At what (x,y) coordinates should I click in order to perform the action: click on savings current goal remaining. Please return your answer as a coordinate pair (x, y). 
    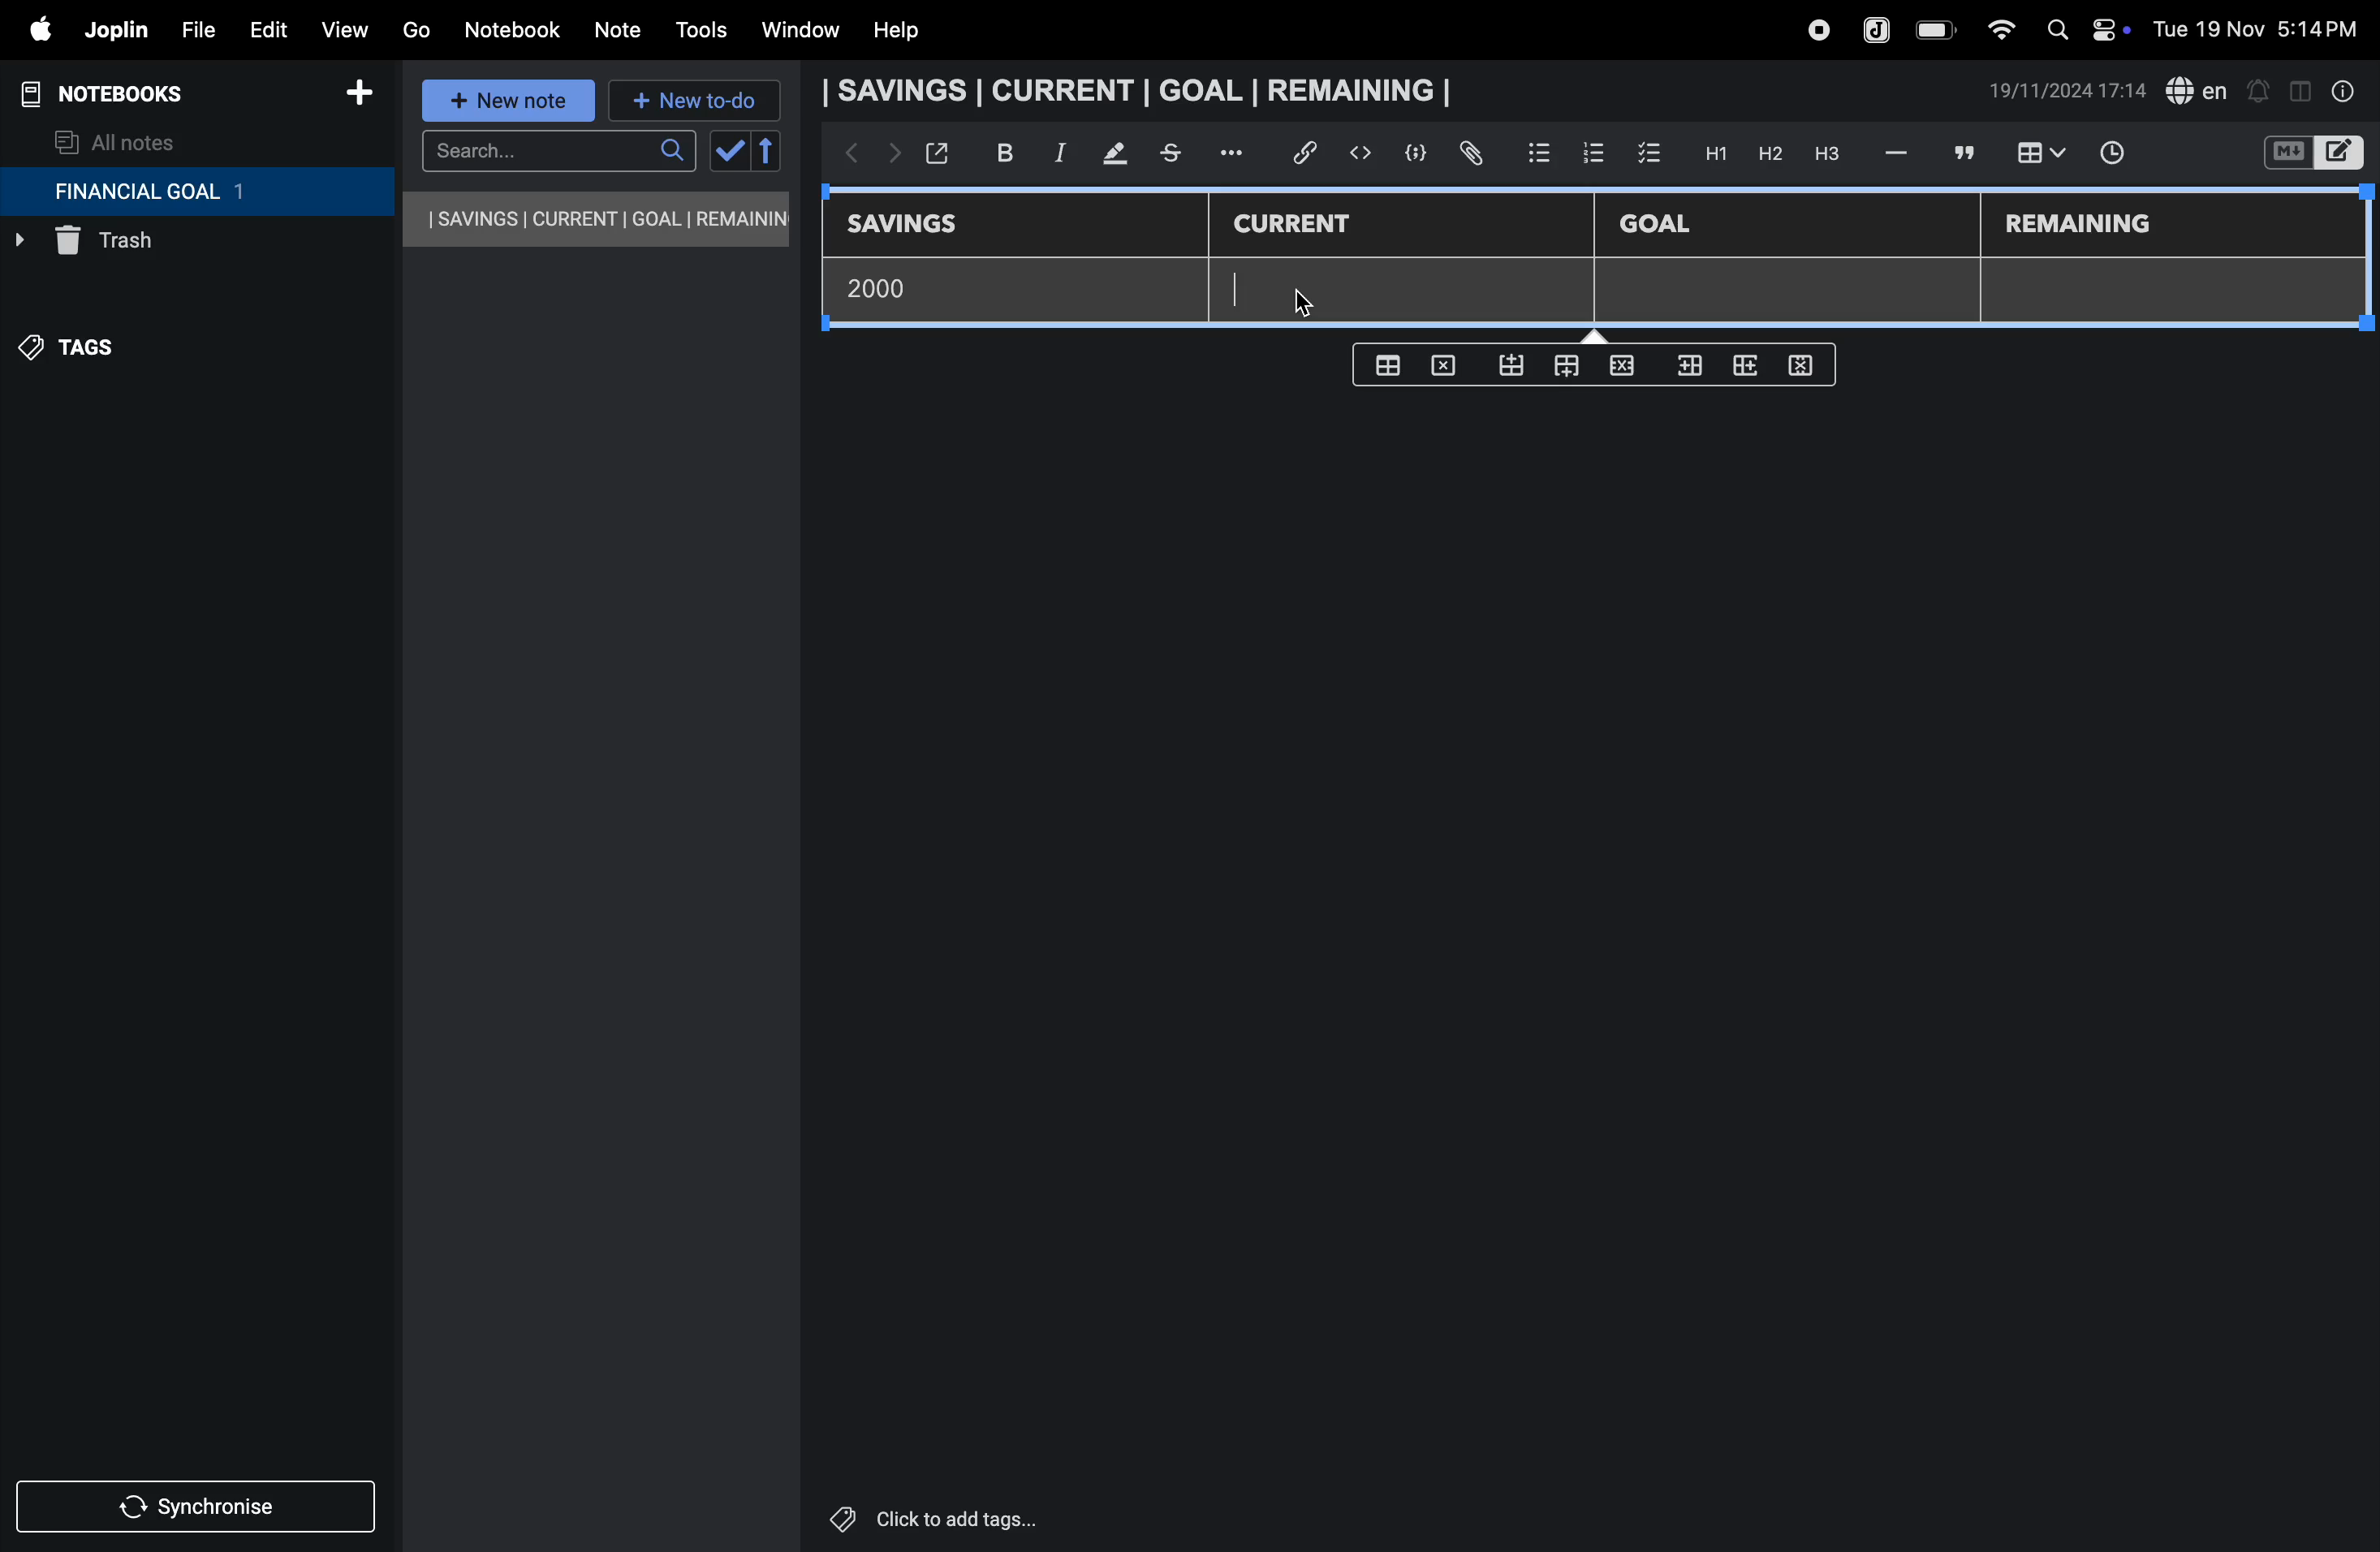
    Looking at the image, I should click on (598, 219).